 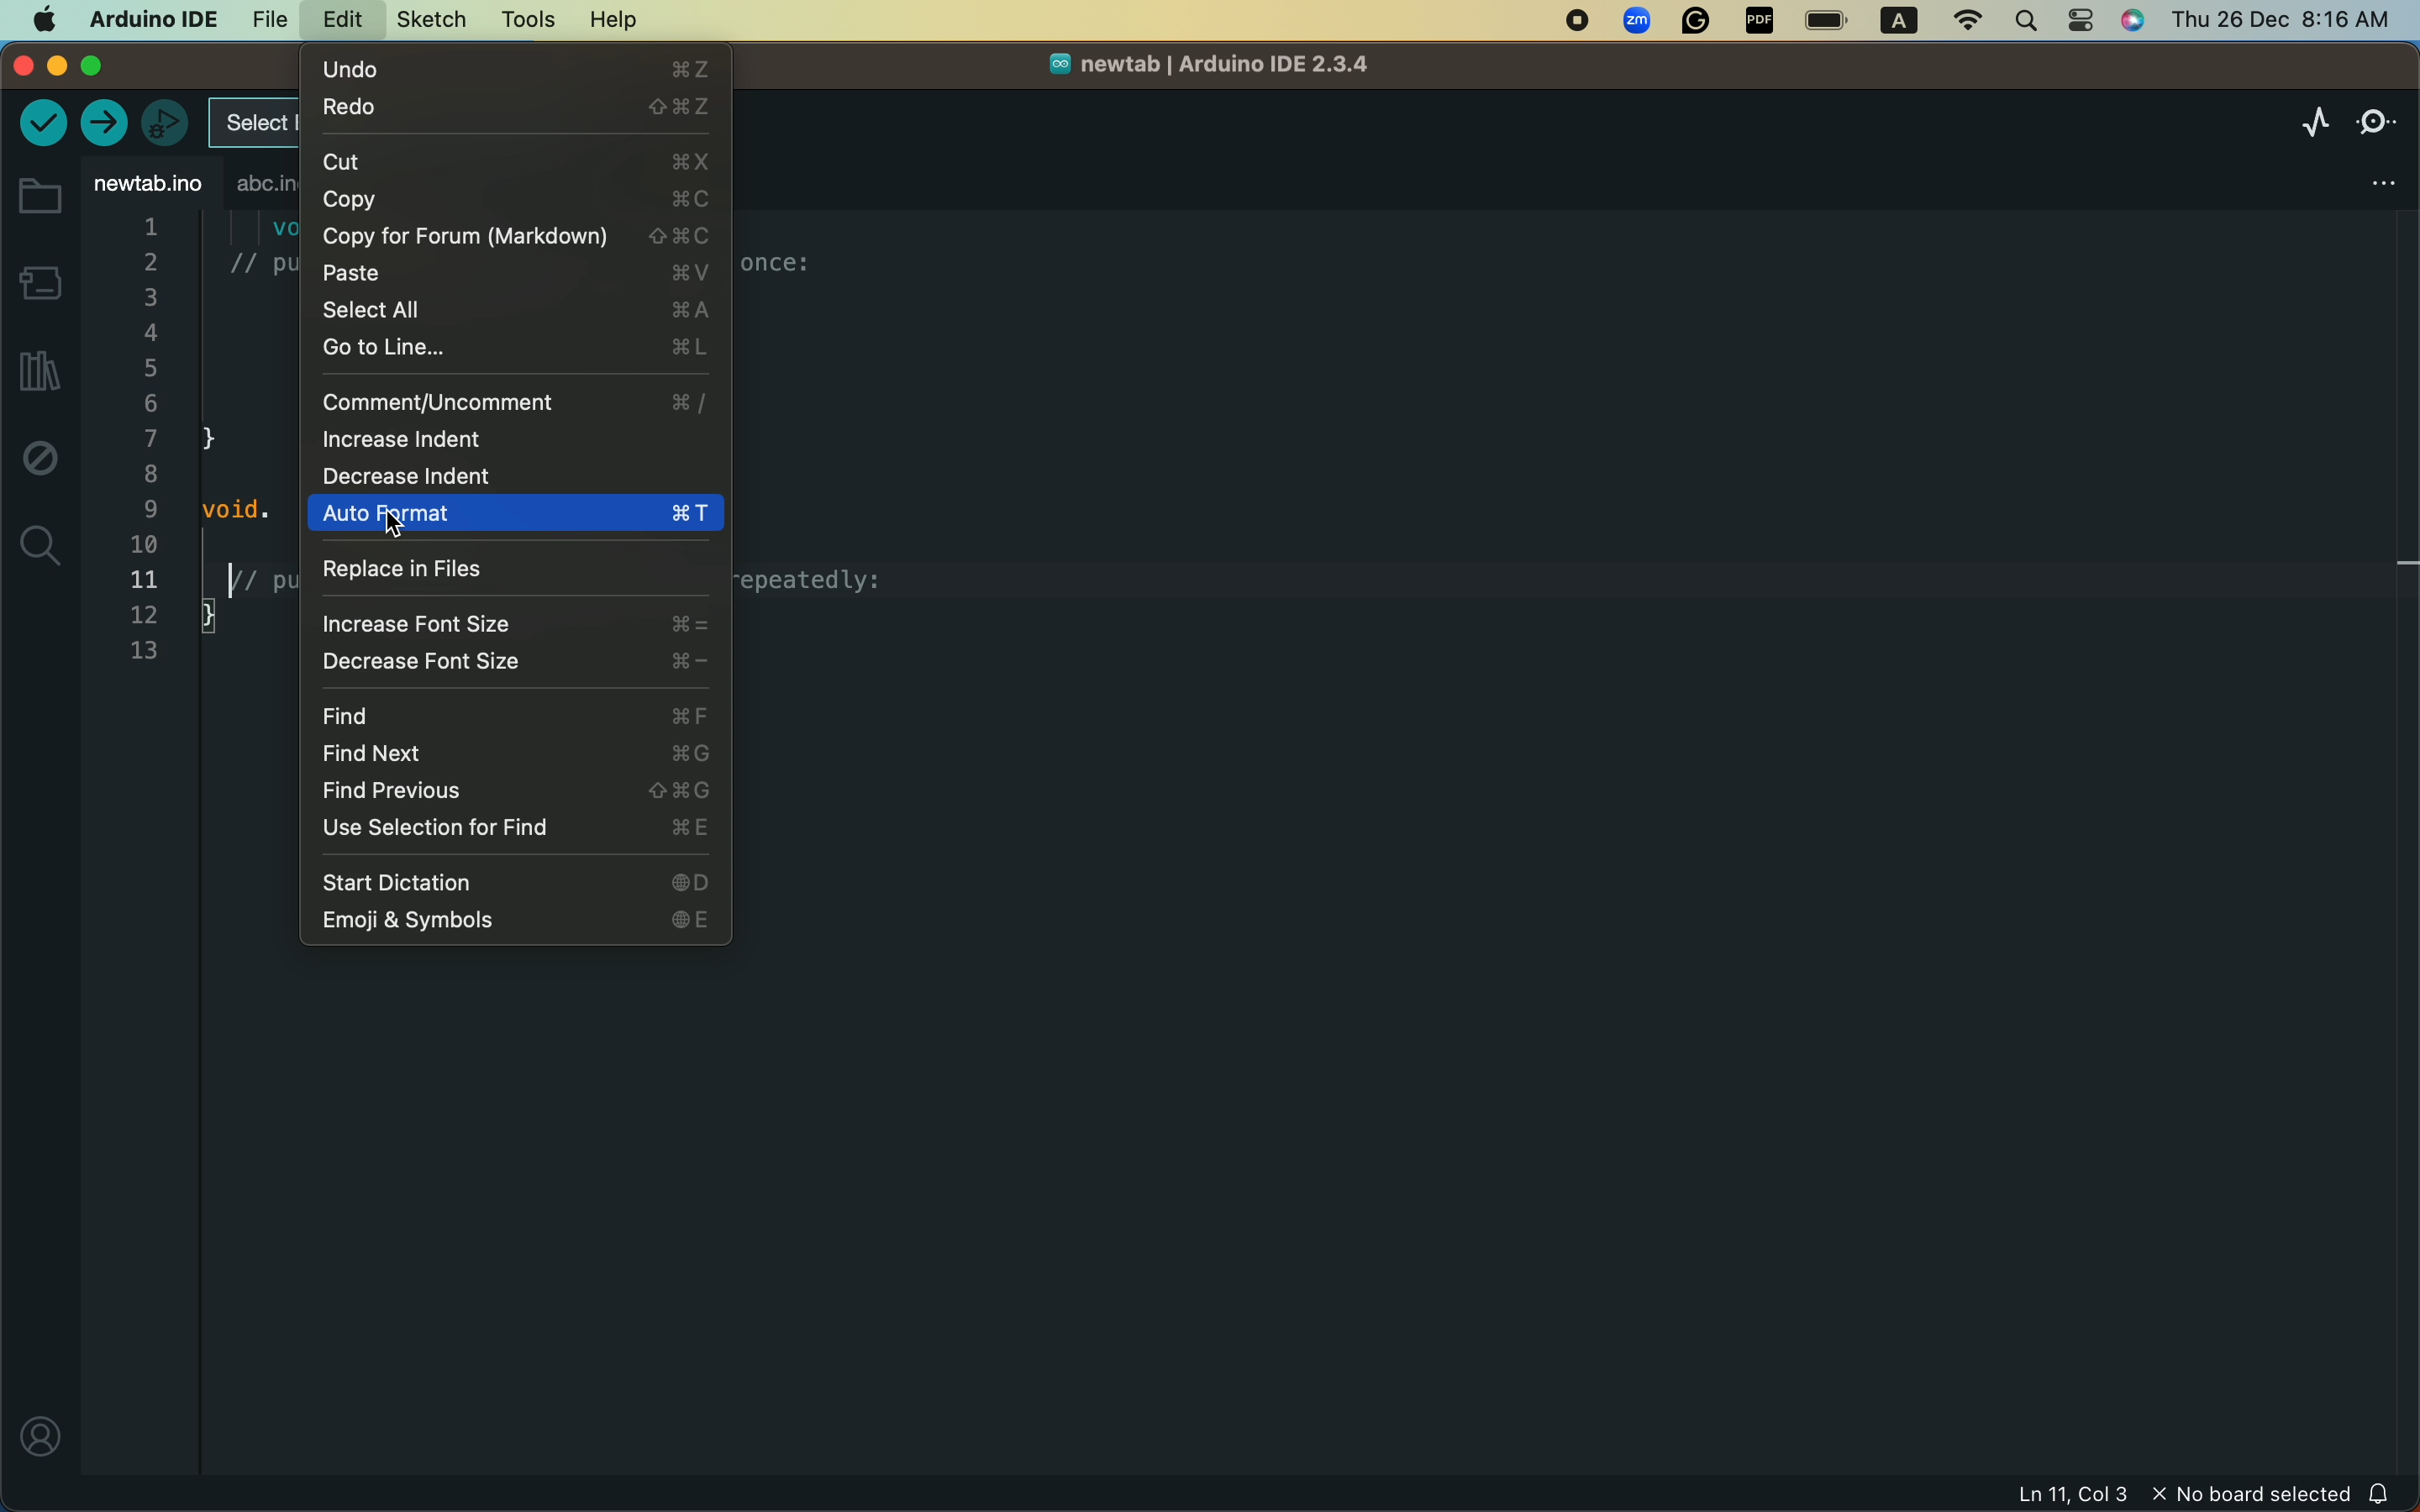 I want to click on file, so click(x=264, y=17).